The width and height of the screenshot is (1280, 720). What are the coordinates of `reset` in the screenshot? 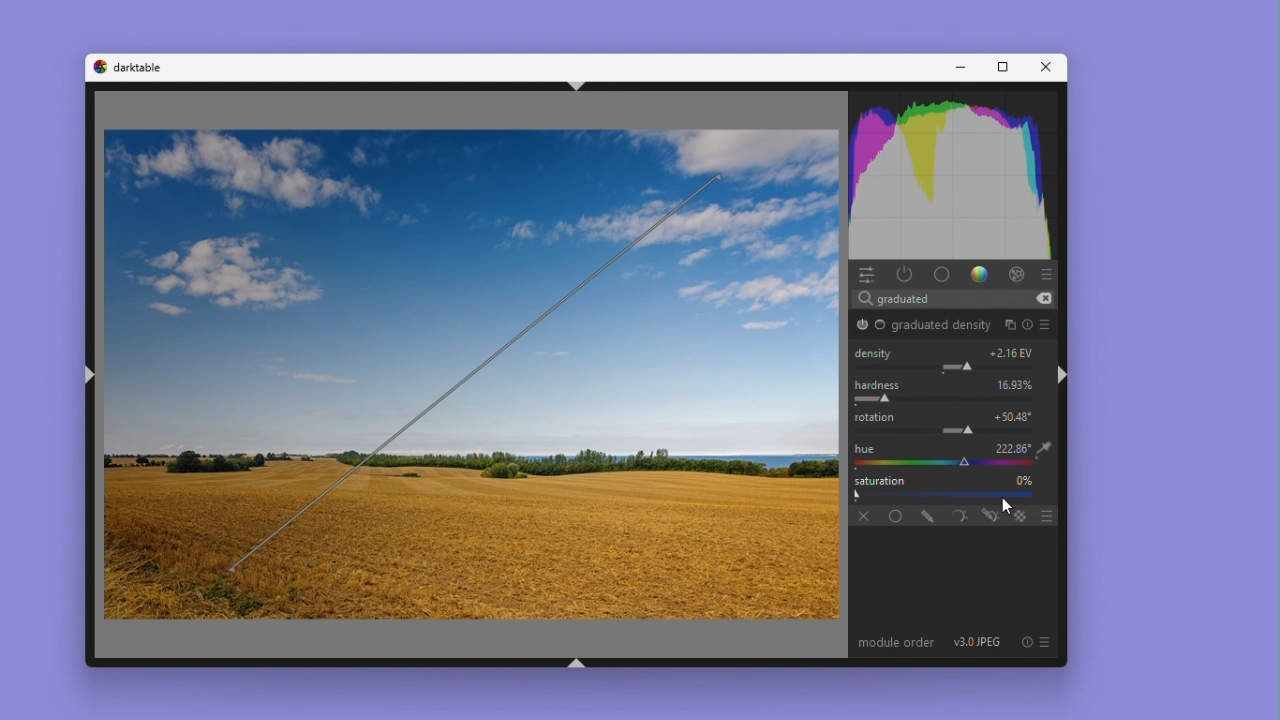 It's located at (1026, 643).